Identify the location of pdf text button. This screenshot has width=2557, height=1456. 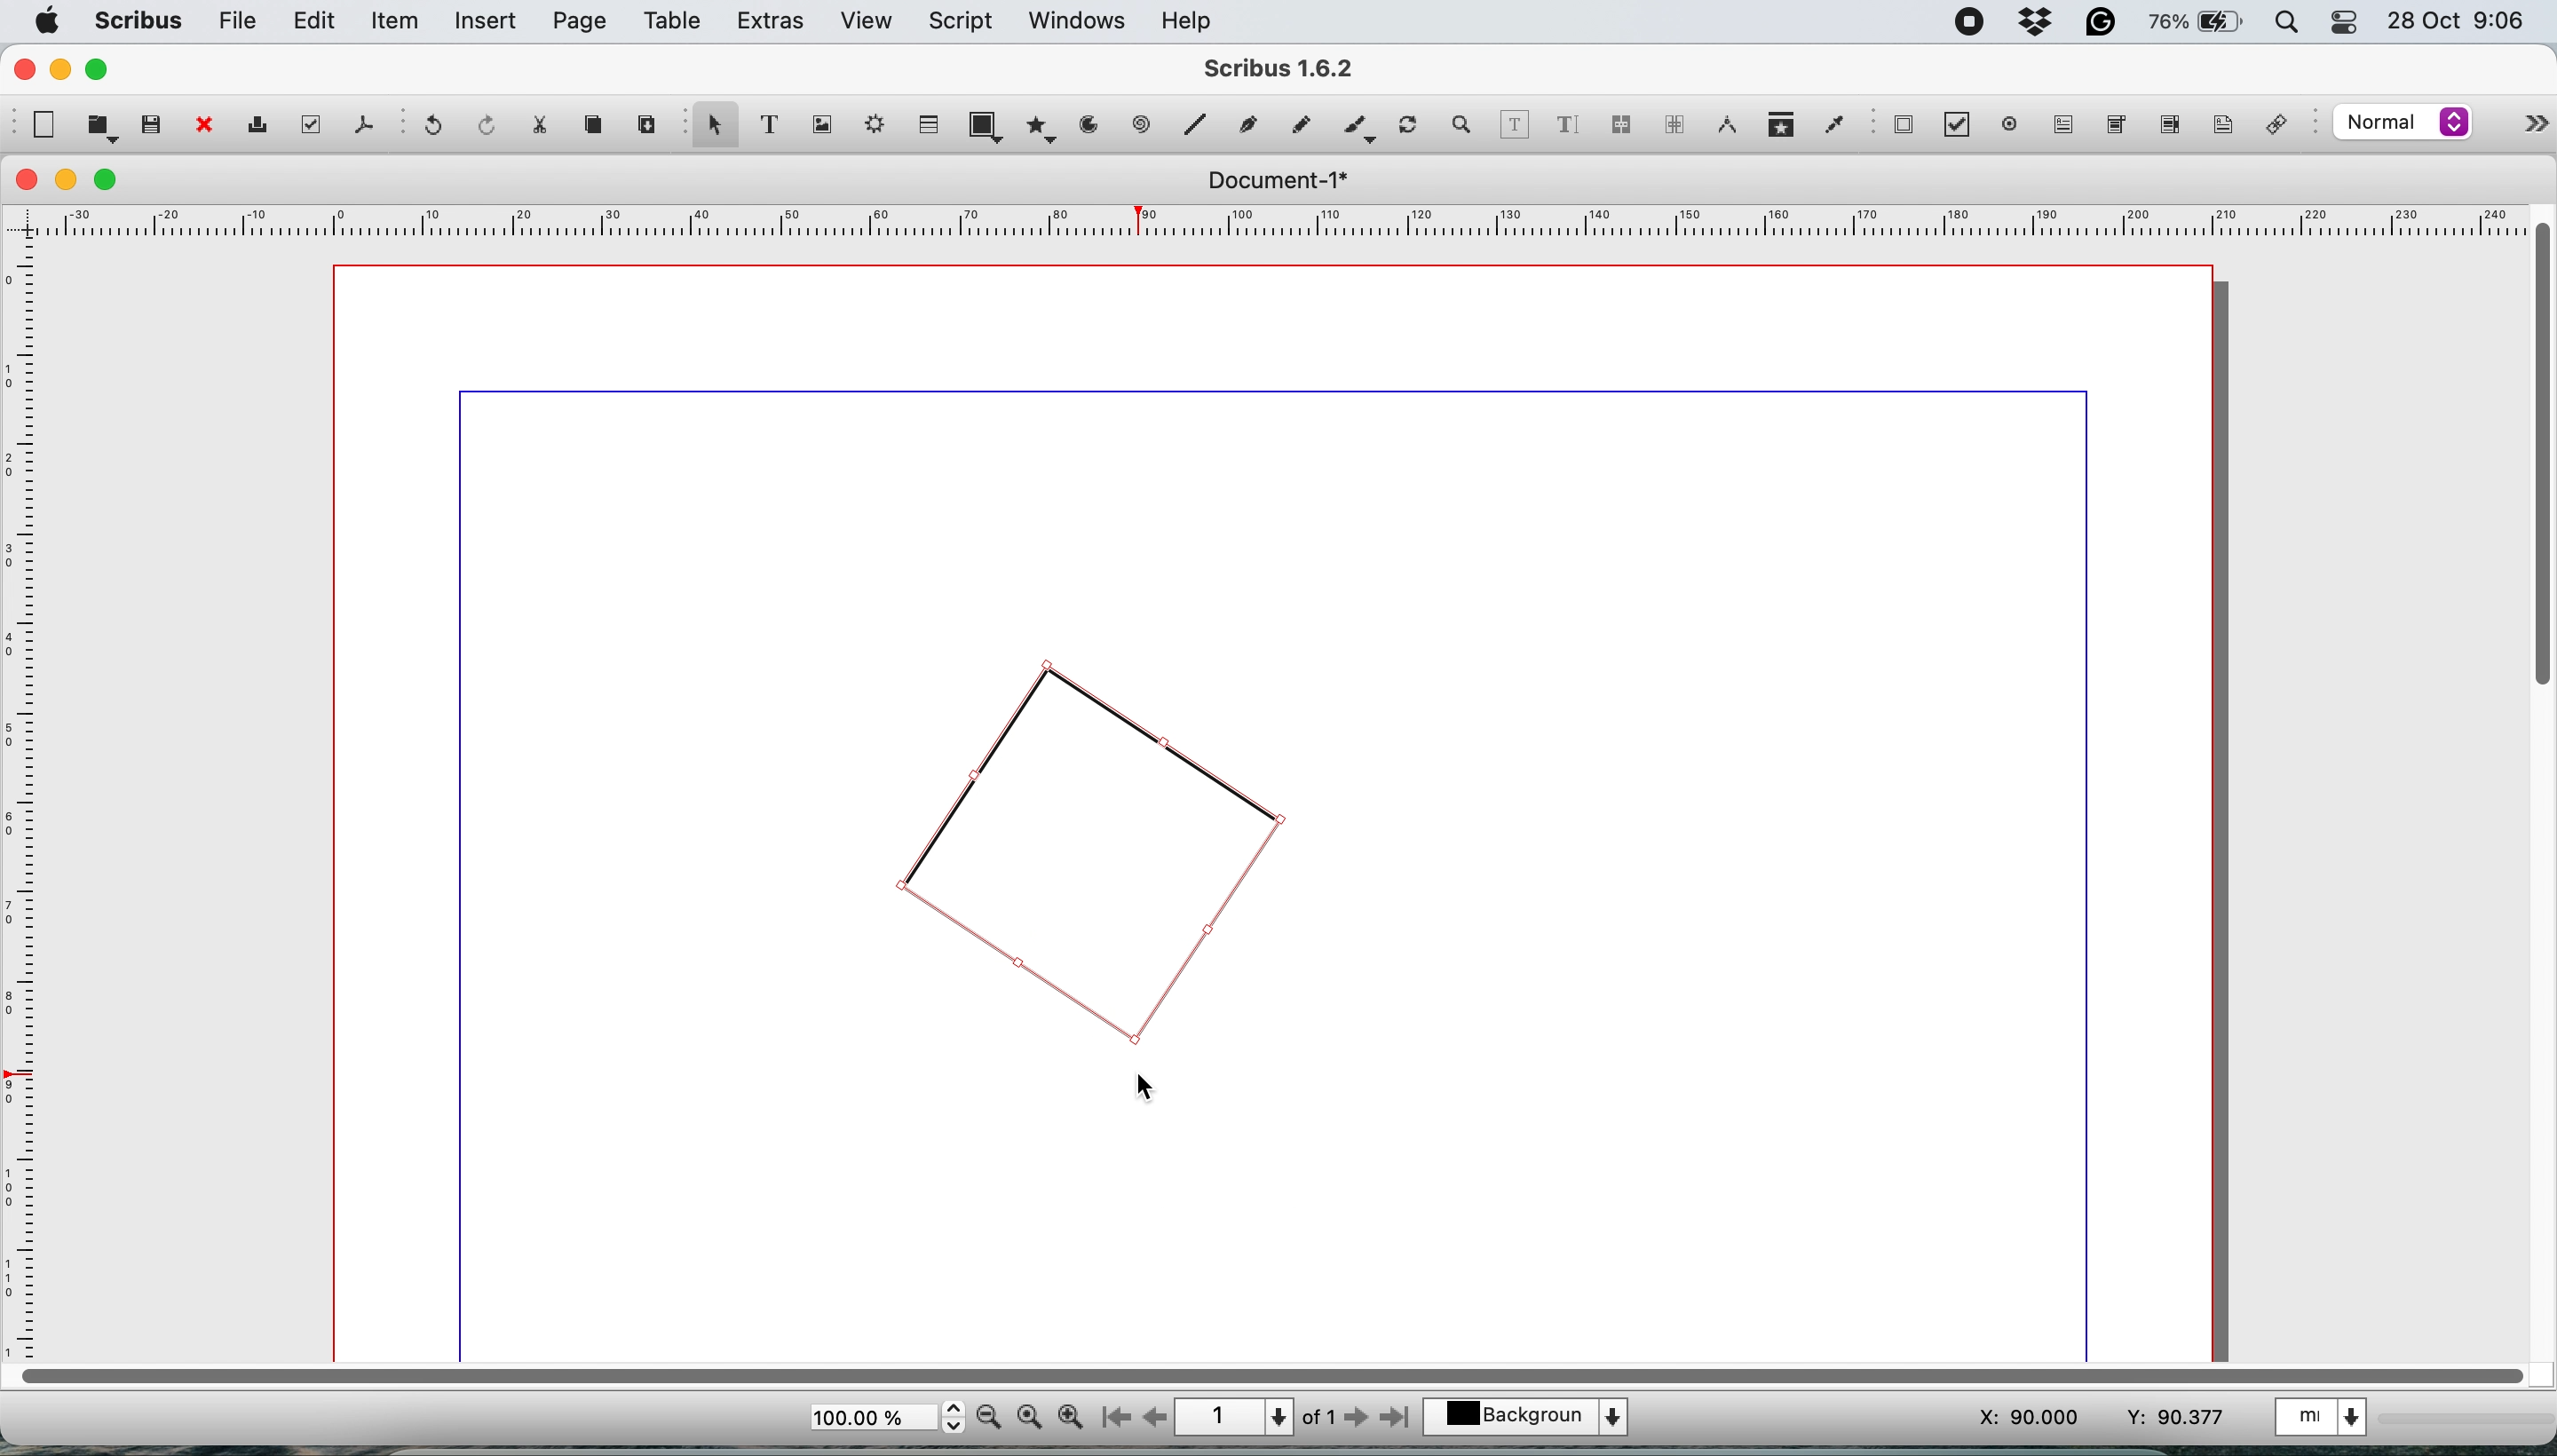
(2066, 125).